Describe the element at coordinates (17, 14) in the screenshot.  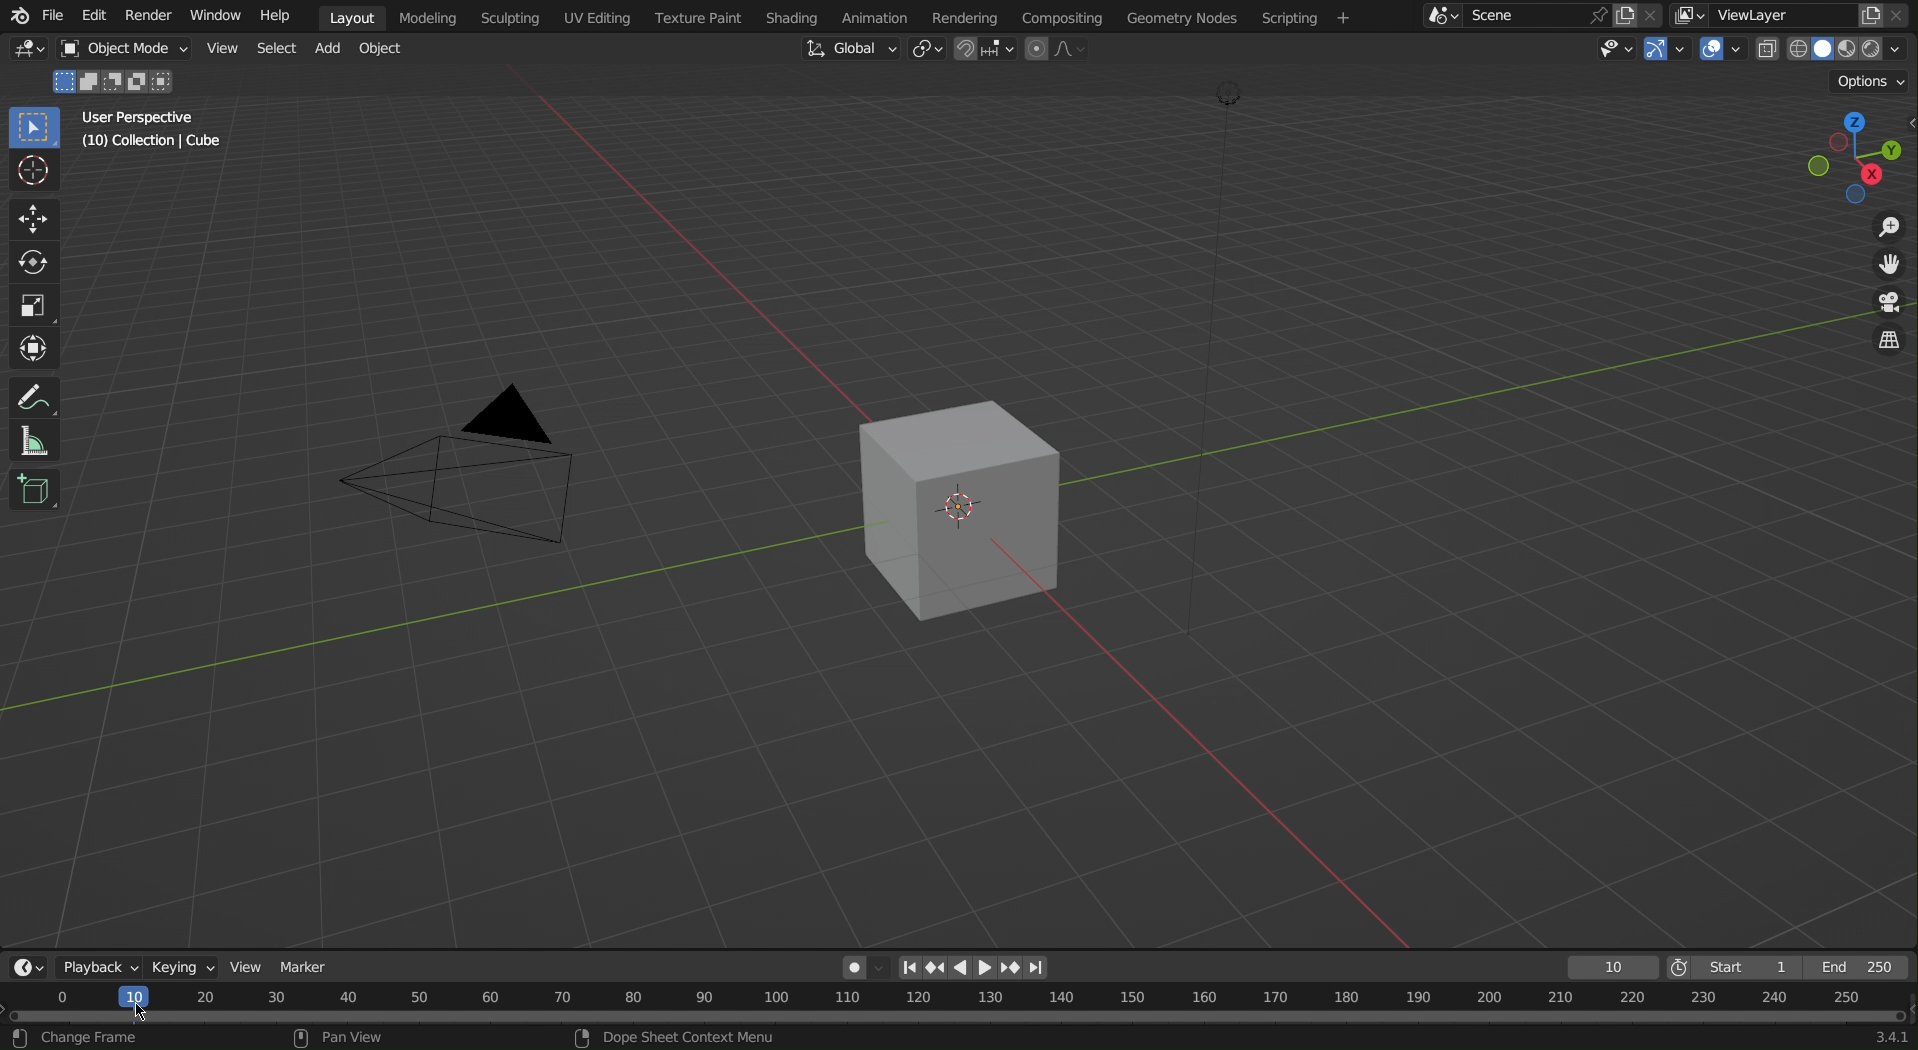
I see `Blend logo` at that location.